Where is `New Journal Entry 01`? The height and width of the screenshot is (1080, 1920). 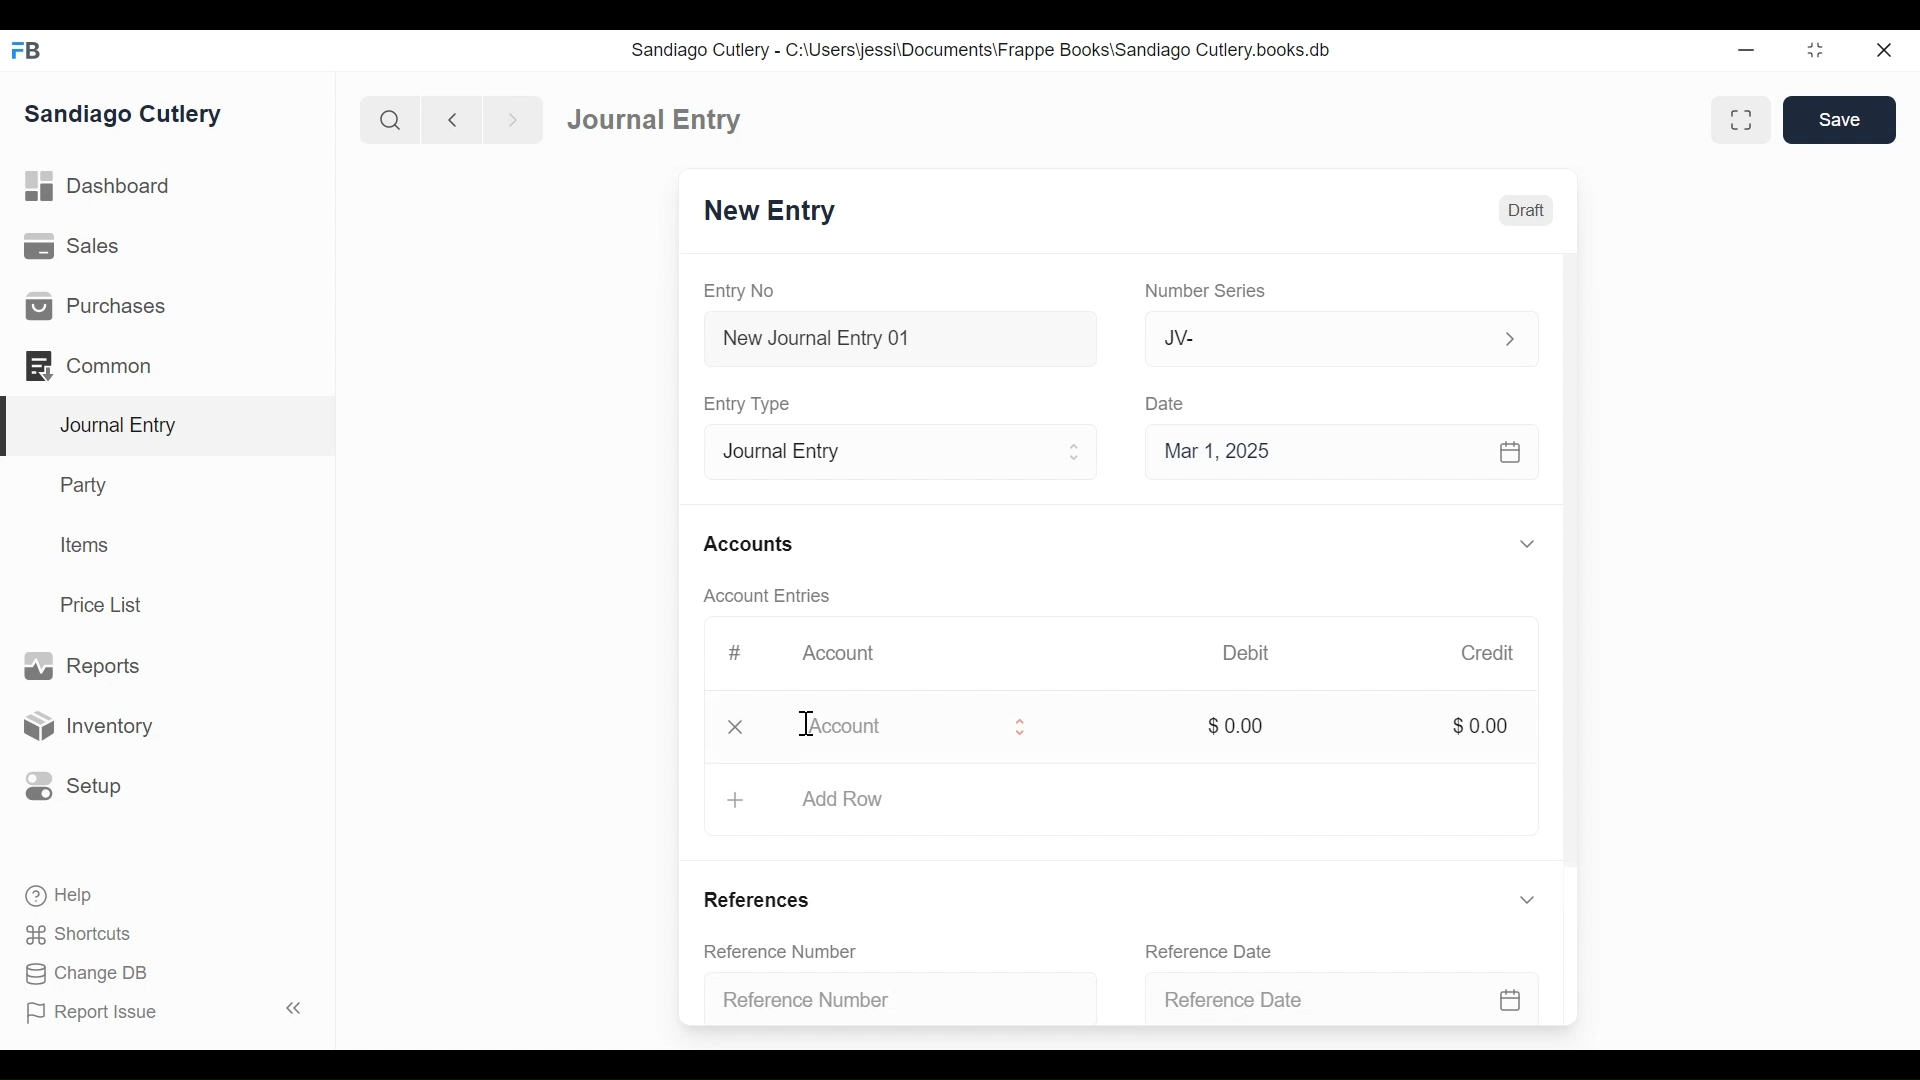
New Journal Entry 01 is located at coordinates (894, 337).